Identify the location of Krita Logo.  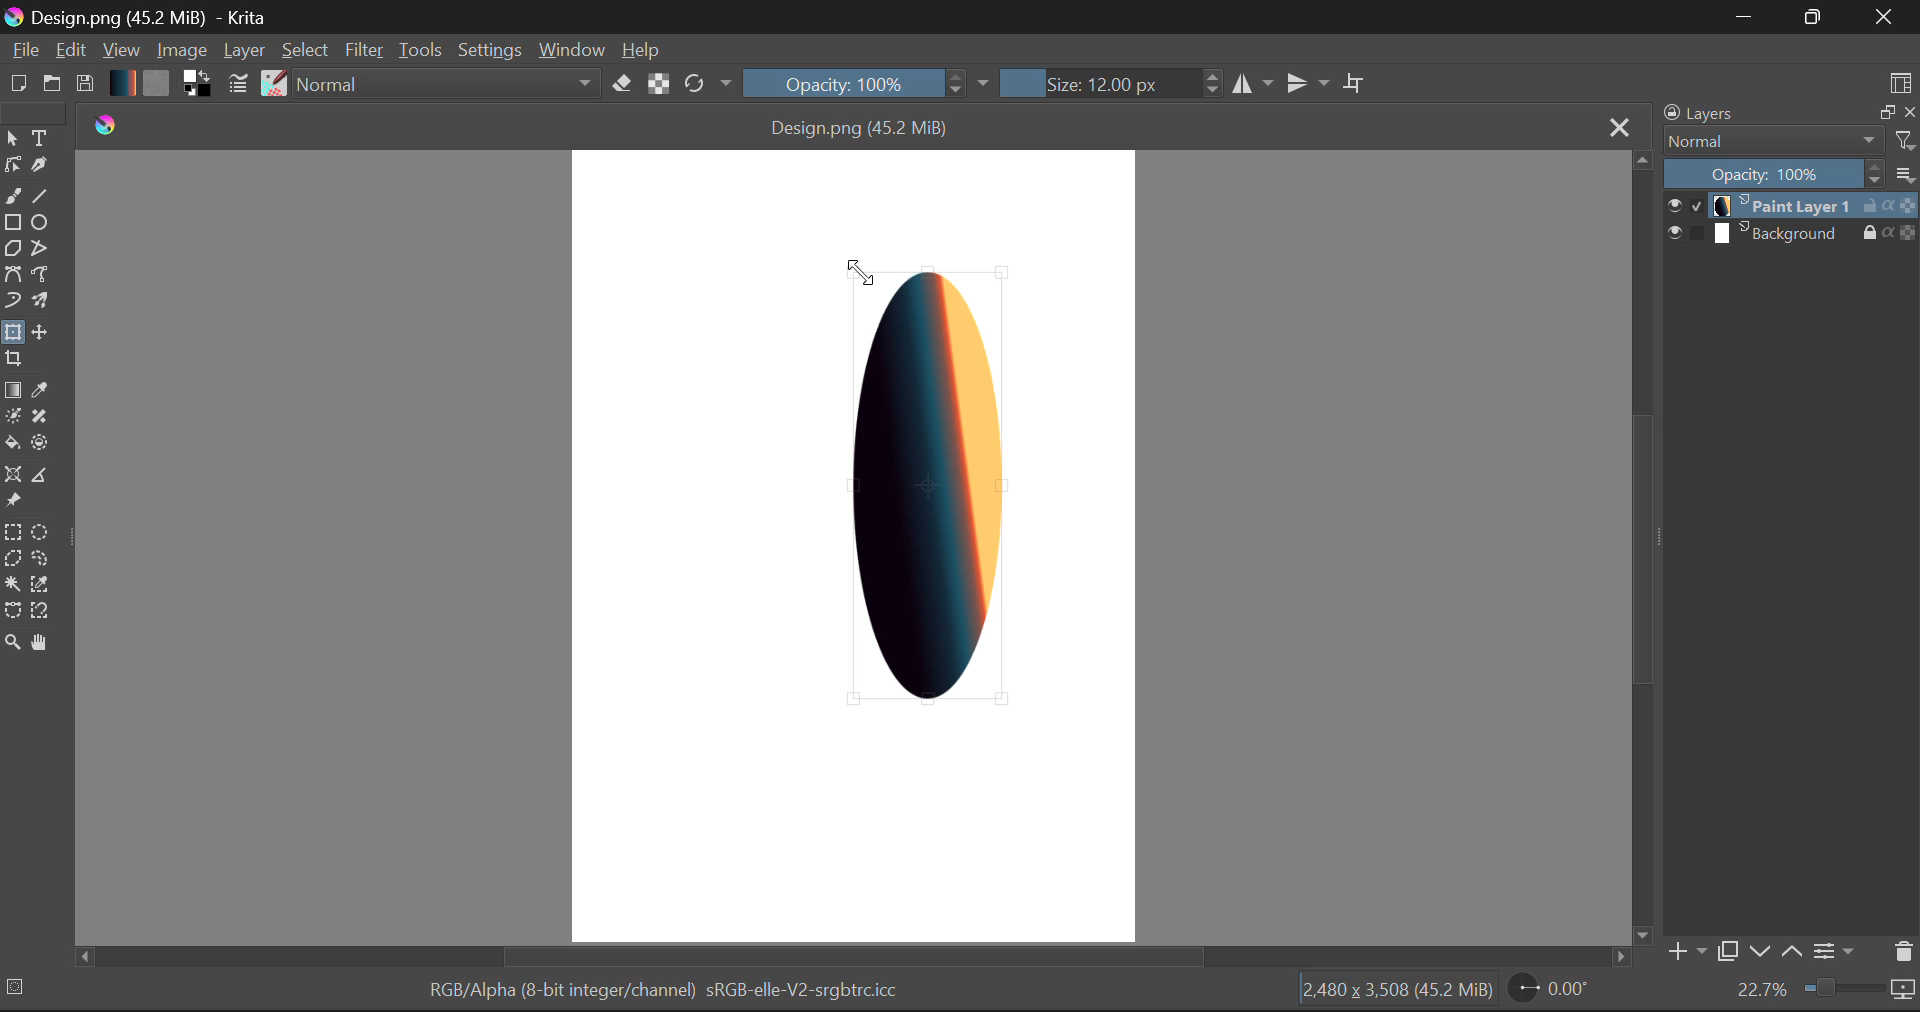
(103, 124).